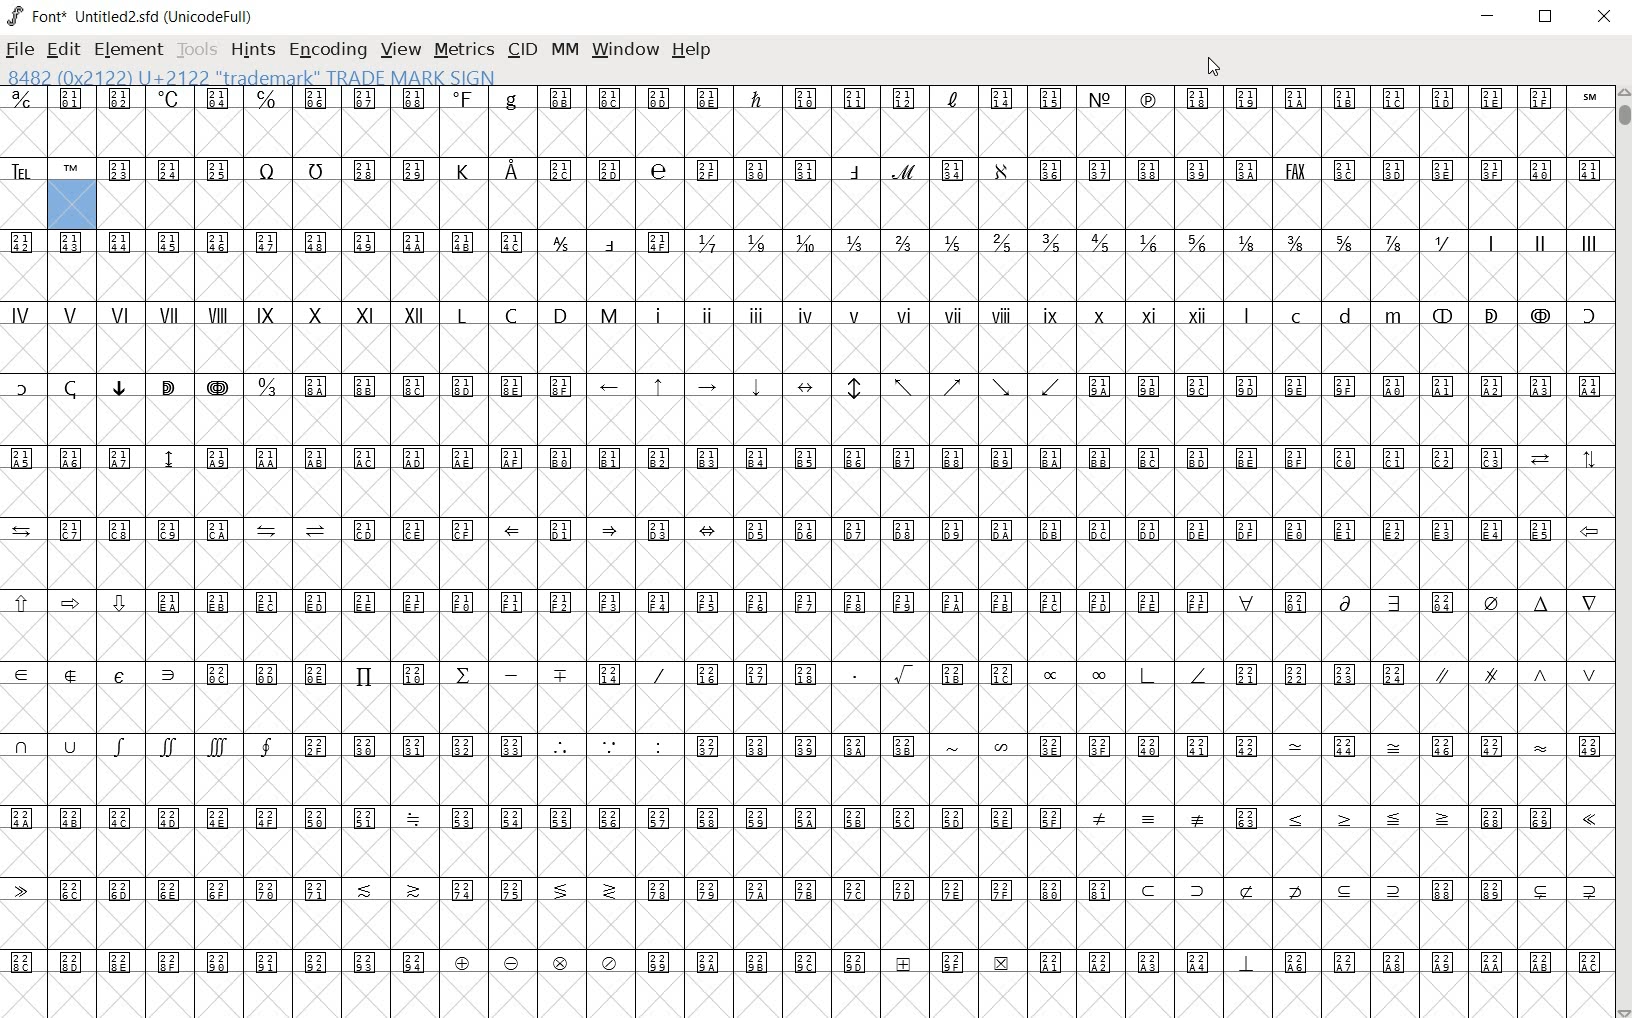 The image size is (1632, 1018). Describe the element at coordinates (63, 49) in the screenshot. I see `EDIT` at that location.